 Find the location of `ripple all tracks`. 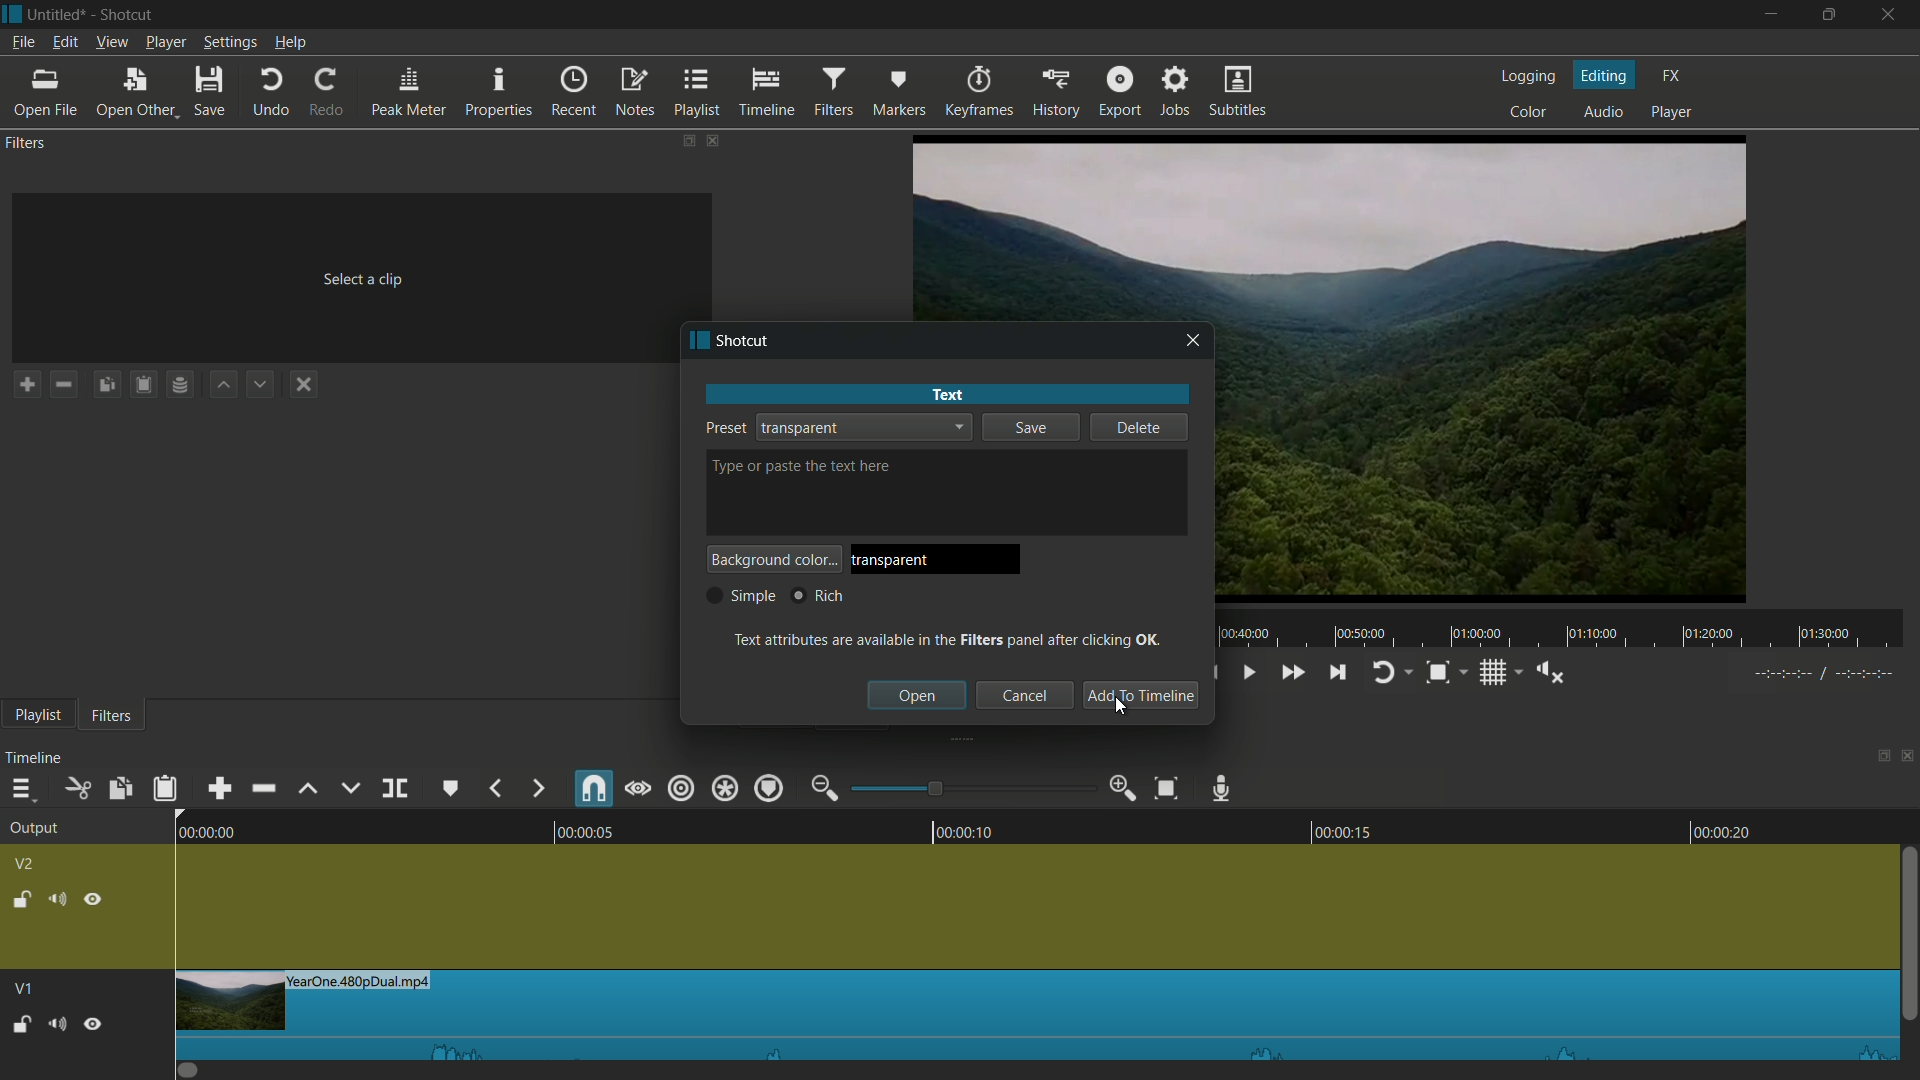

ripple all tracks is located at coordinates (724, 788).